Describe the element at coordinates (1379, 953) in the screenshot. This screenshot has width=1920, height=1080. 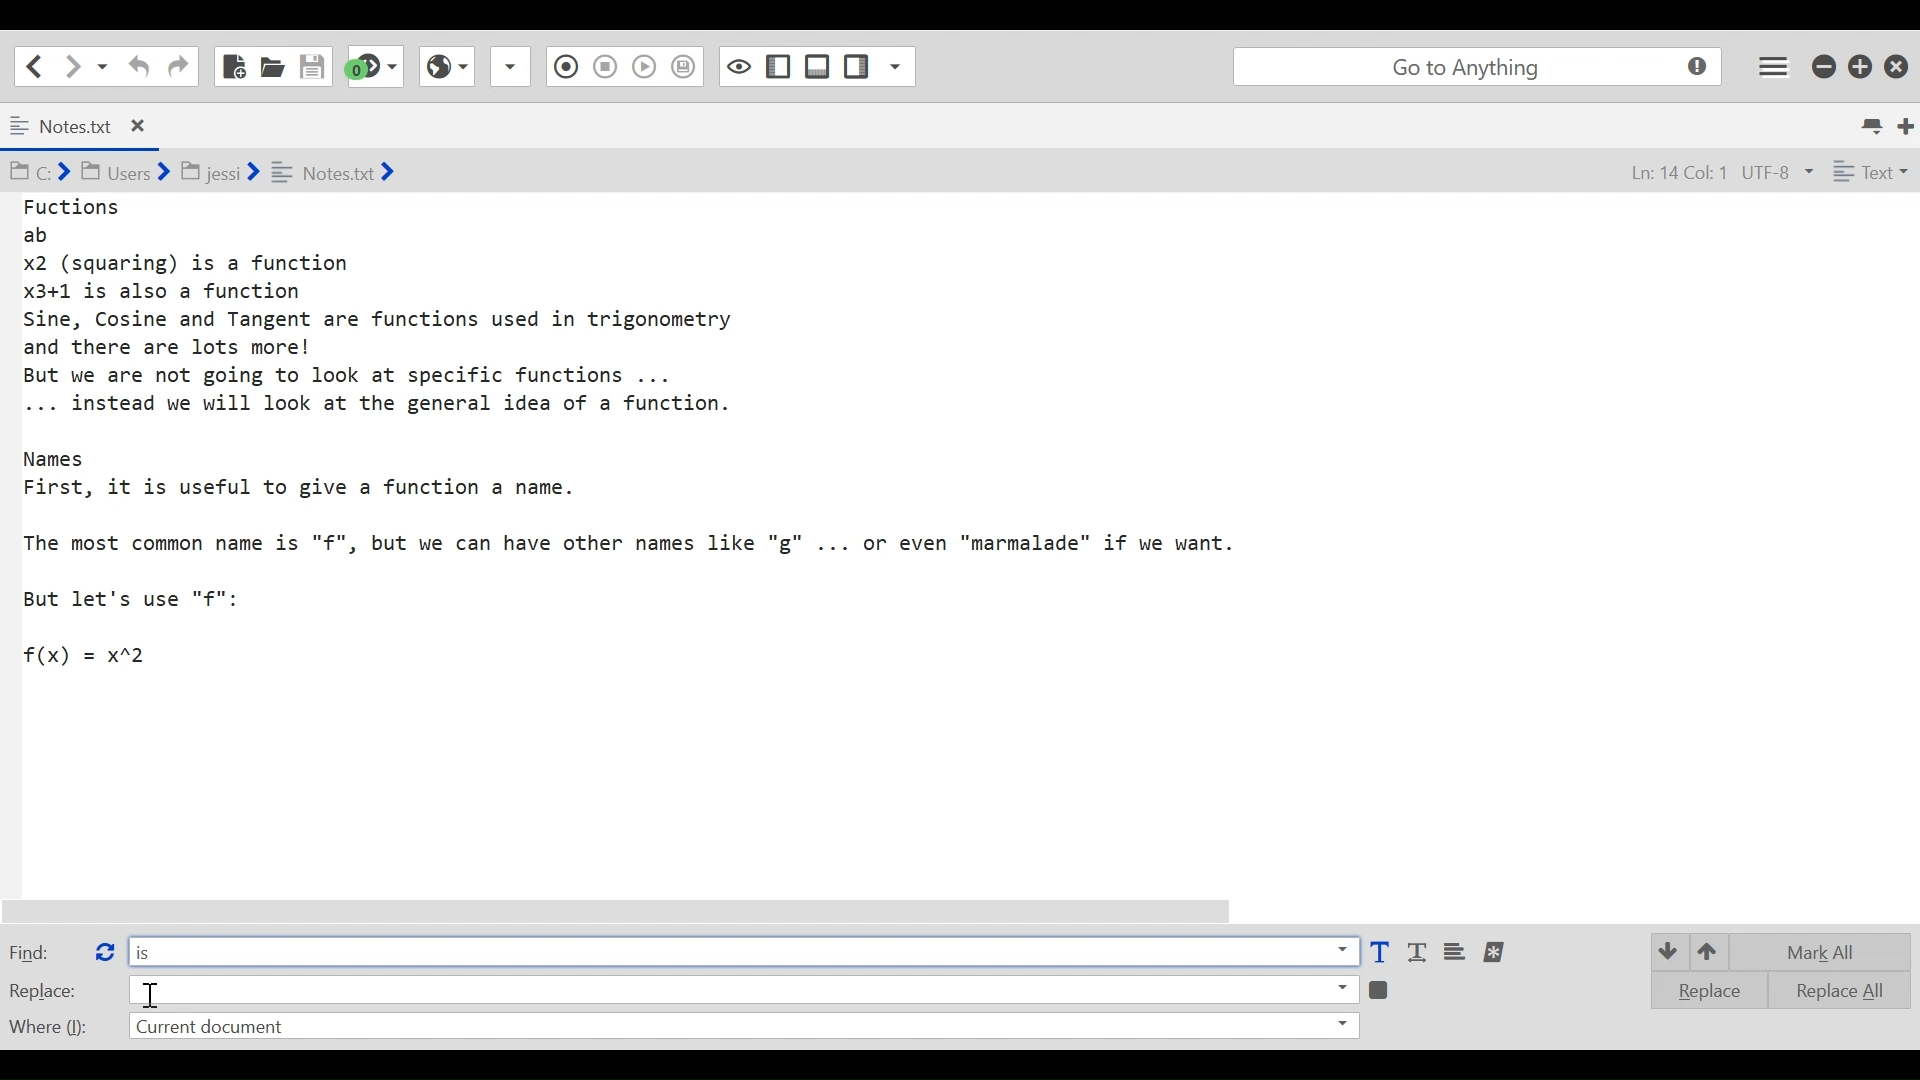
I see `match case` at that location.